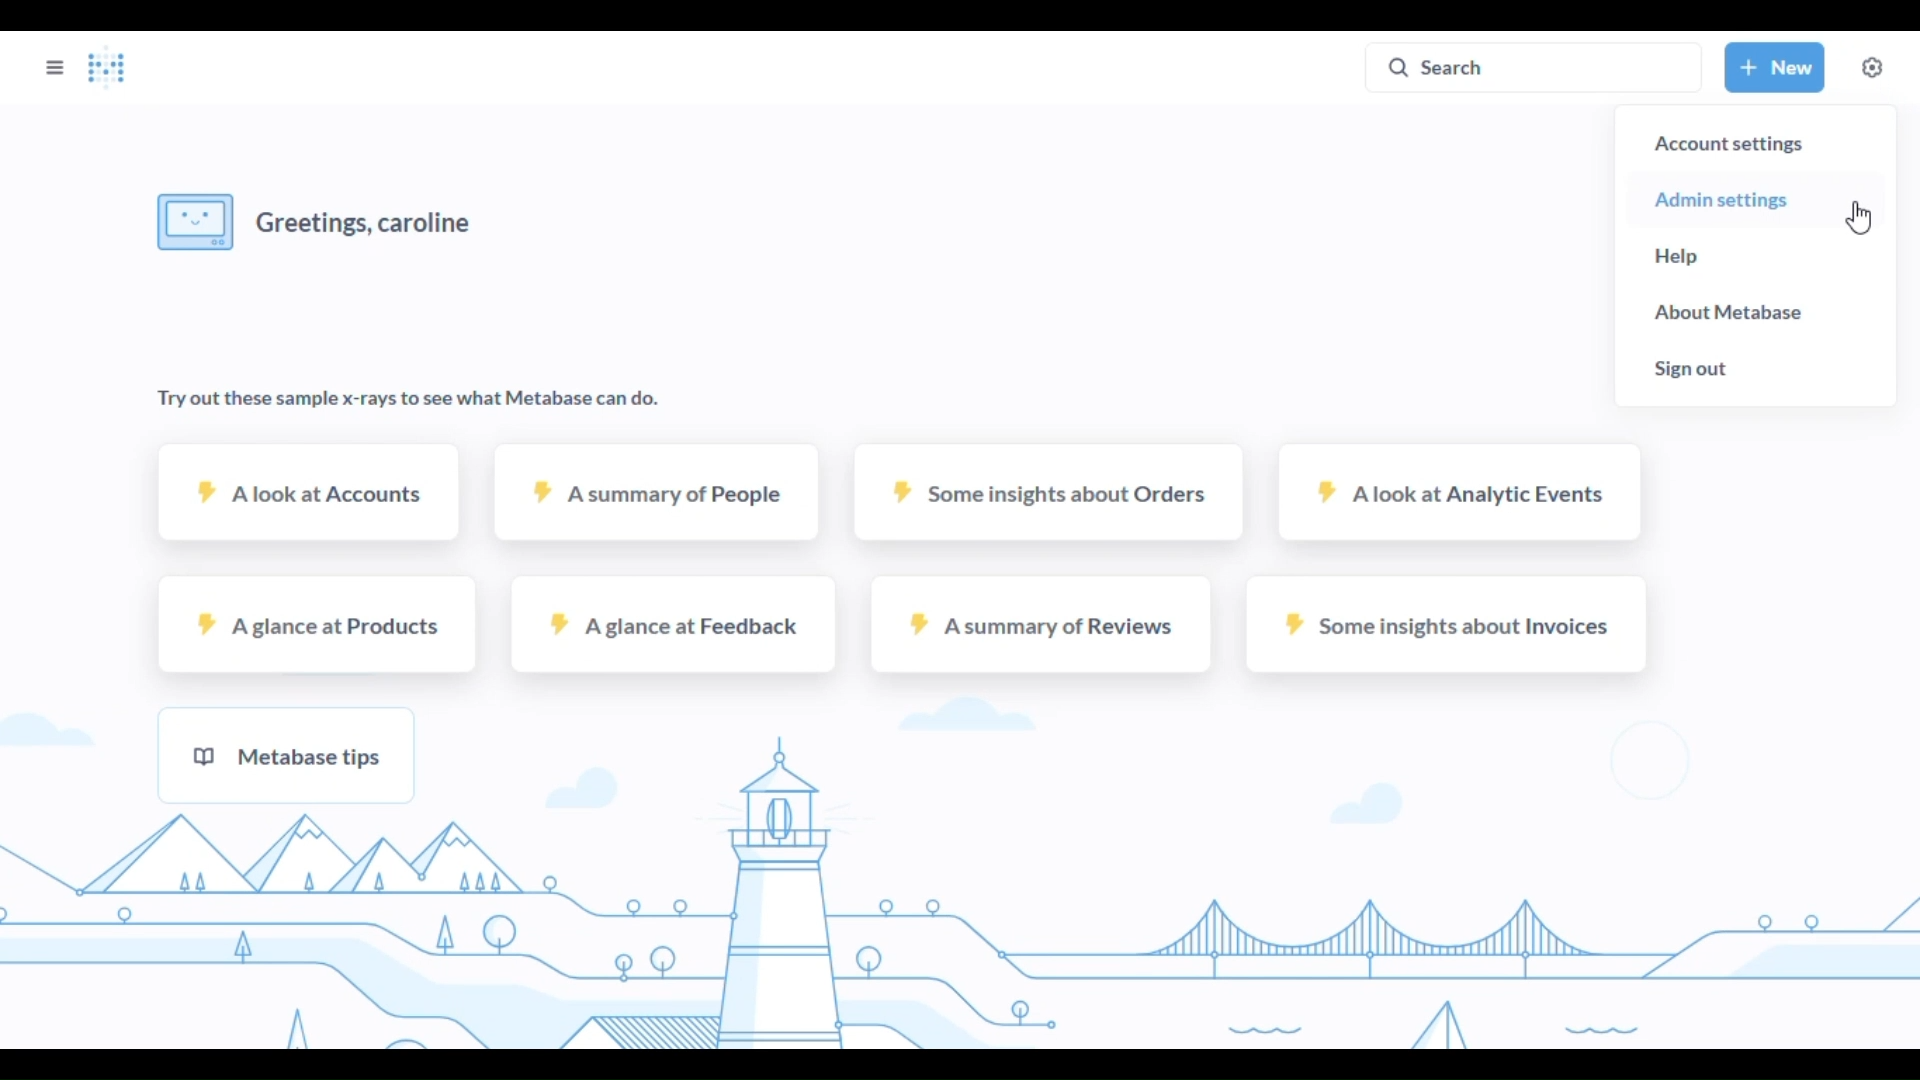 This screenshot has height=1080, width=1920. Describe the element at coordinates (106, 68) in the screenshot. I see `logo` at that location.